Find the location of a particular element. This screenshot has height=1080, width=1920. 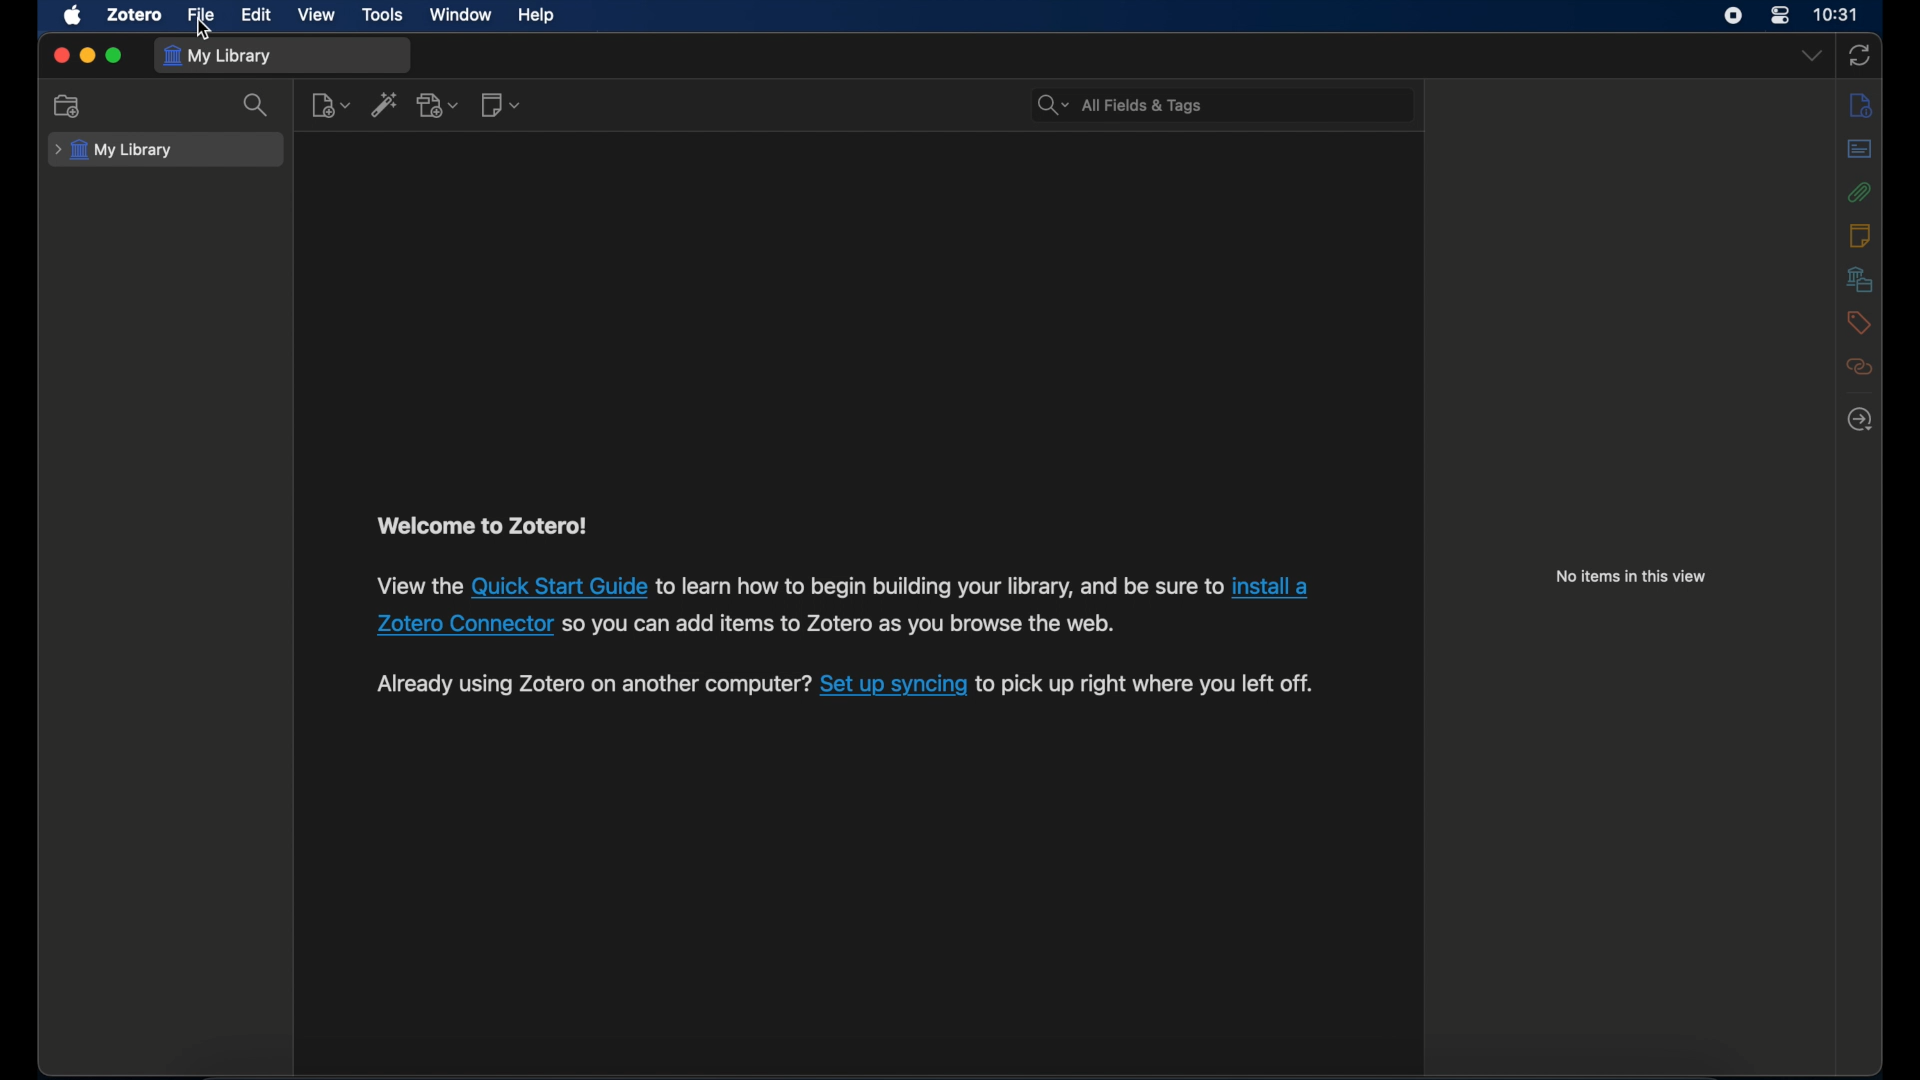

time is located at coordinates (1837, 15).